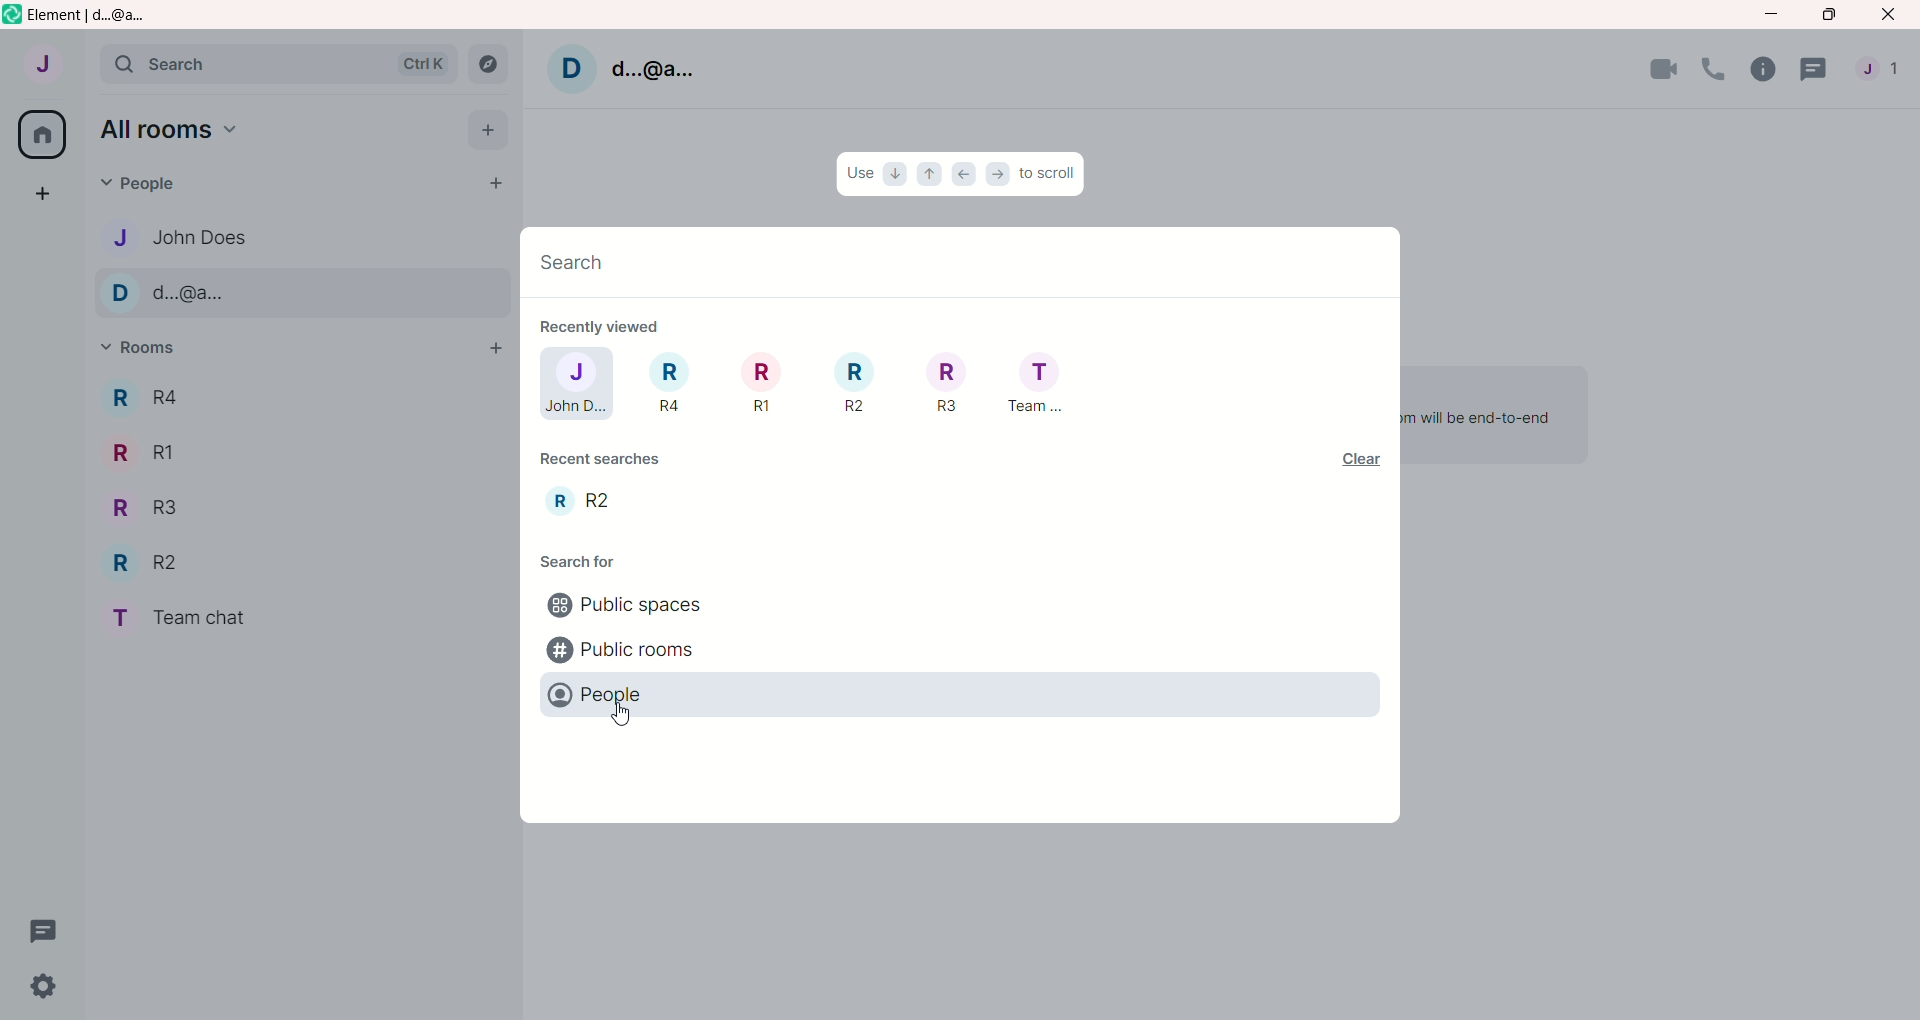  Describe the element at coordinates (99, 16) in the screenshot. I see `element` at that location.